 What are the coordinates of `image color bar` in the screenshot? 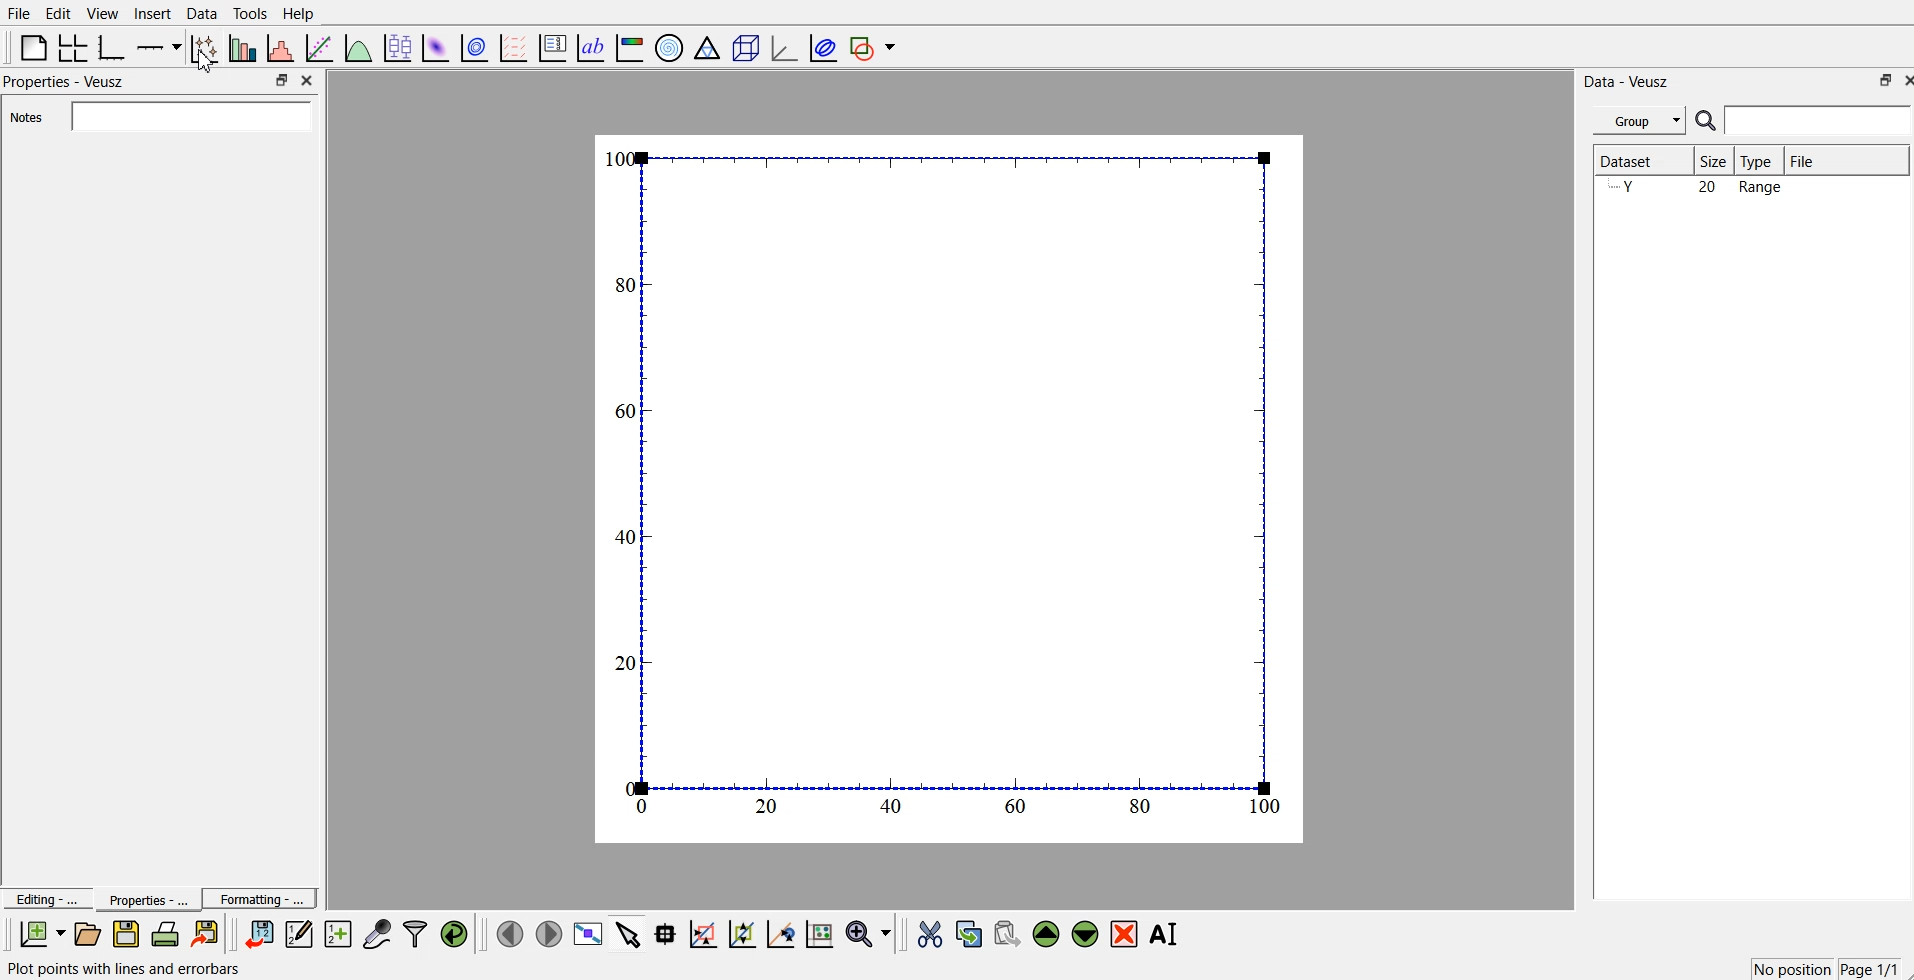 It's located at (631, 46).